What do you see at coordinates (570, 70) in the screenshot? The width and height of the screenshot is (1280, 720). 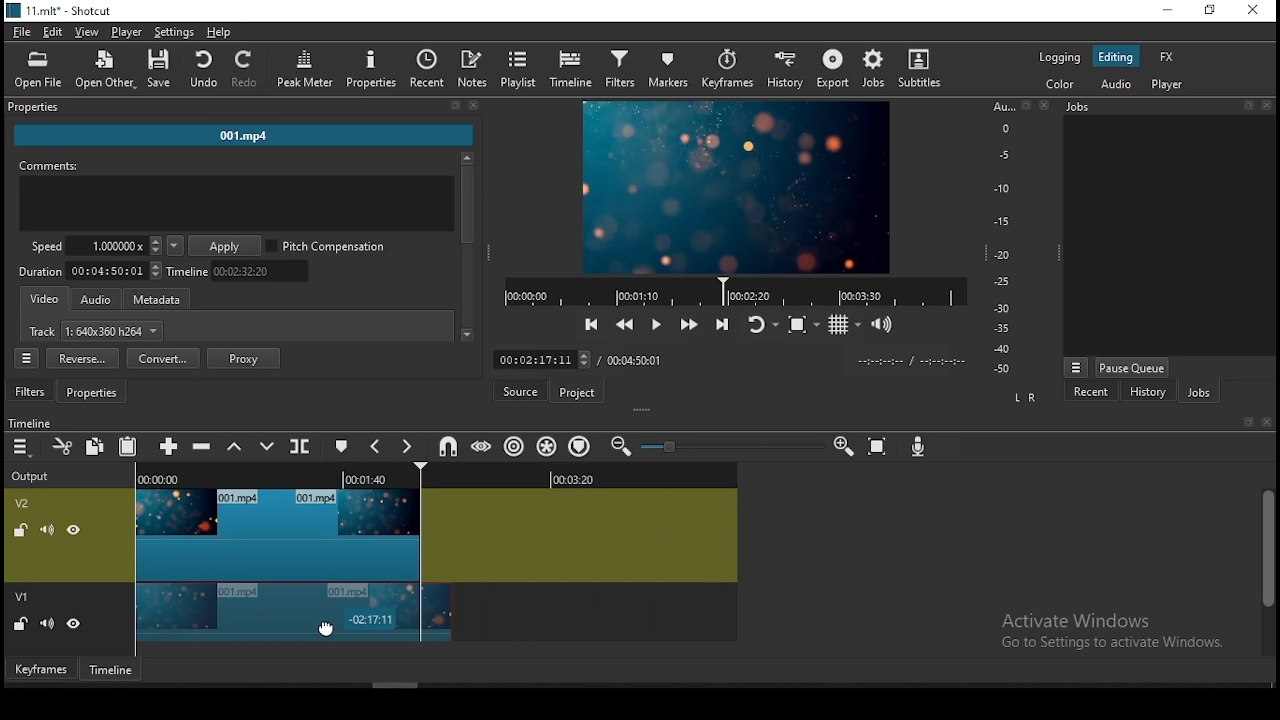 I see `timeline` at bounding box center [570, 70].